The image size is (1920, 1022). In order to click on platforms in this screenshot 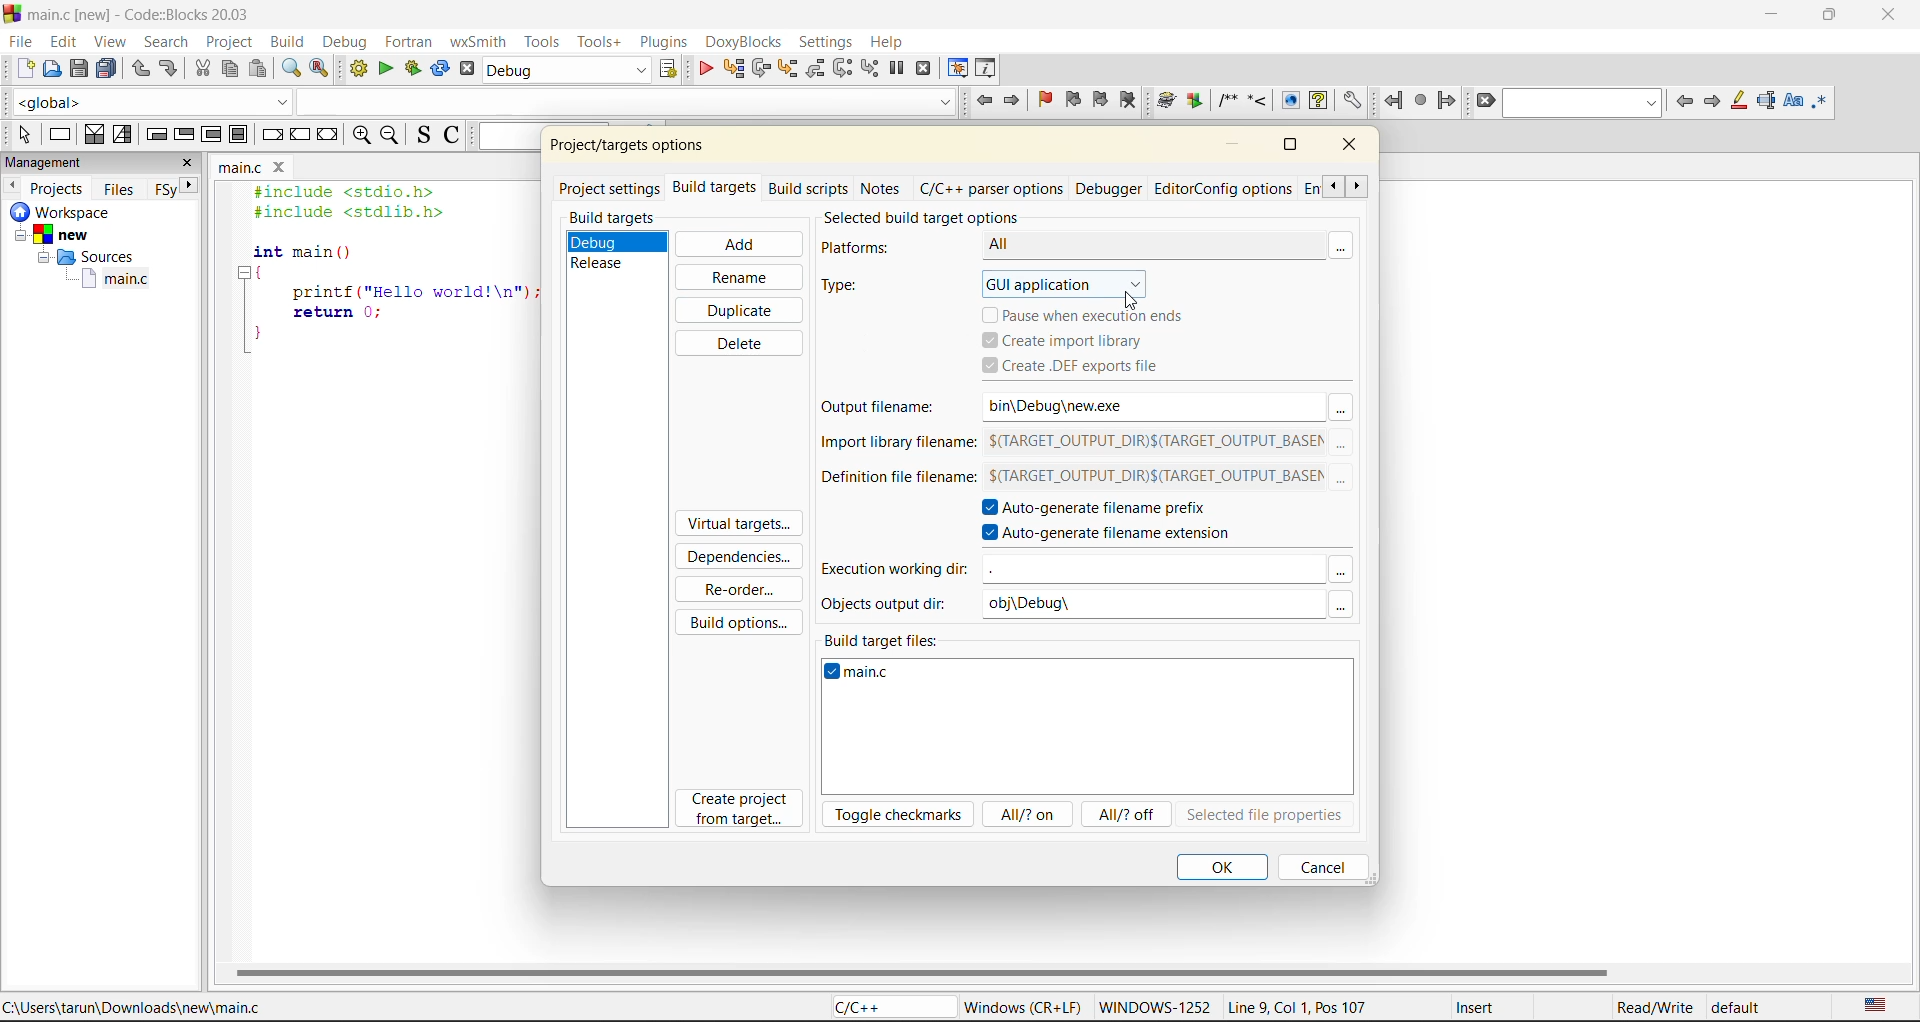, I will do `click(867, 249)`.